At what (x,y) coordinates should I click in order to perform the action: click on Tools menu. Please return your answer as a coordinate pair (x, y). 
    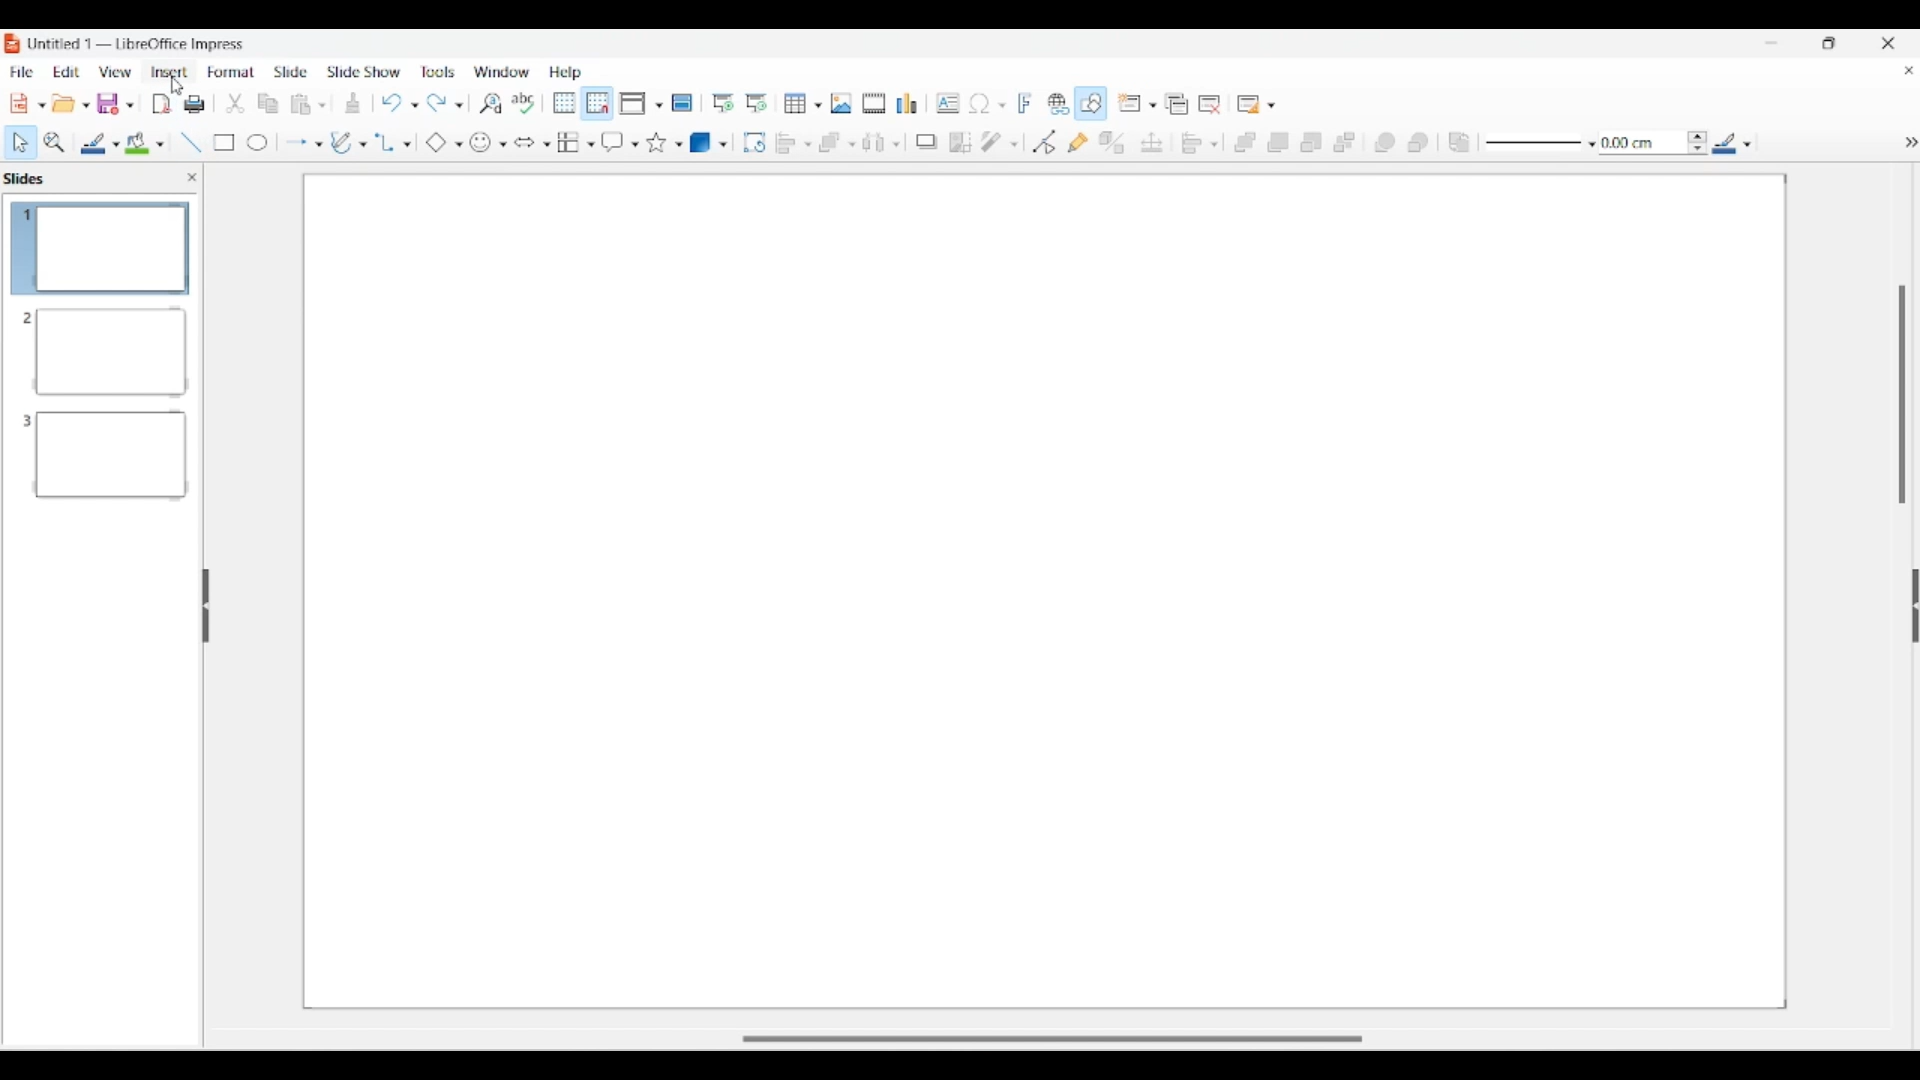
    Looking at the image, I should click on (438, 72).